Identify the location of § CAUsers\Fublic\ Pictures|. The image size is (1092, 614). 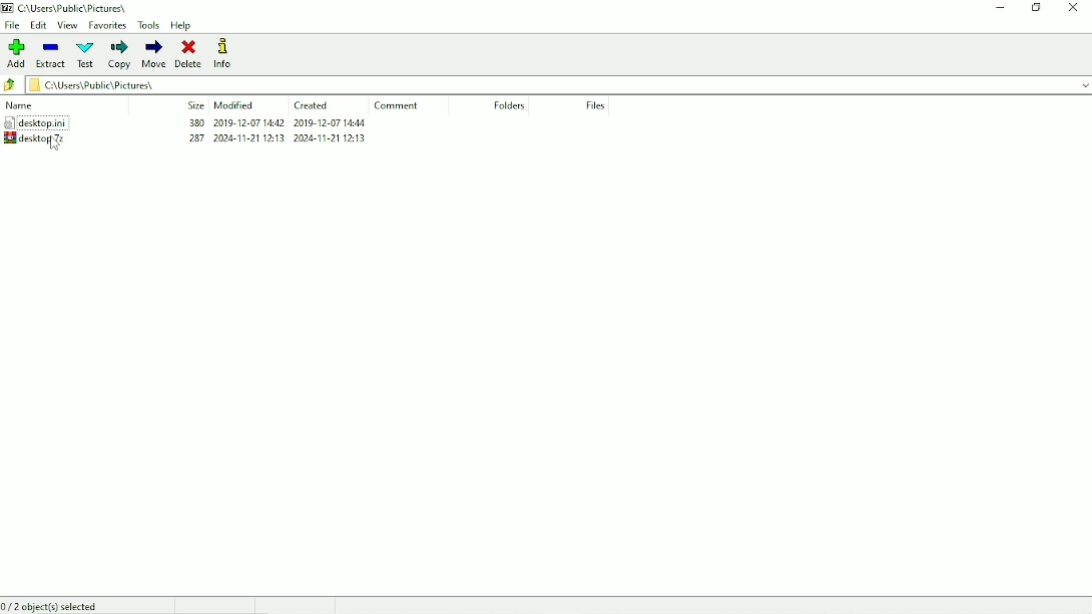
(548, 85).